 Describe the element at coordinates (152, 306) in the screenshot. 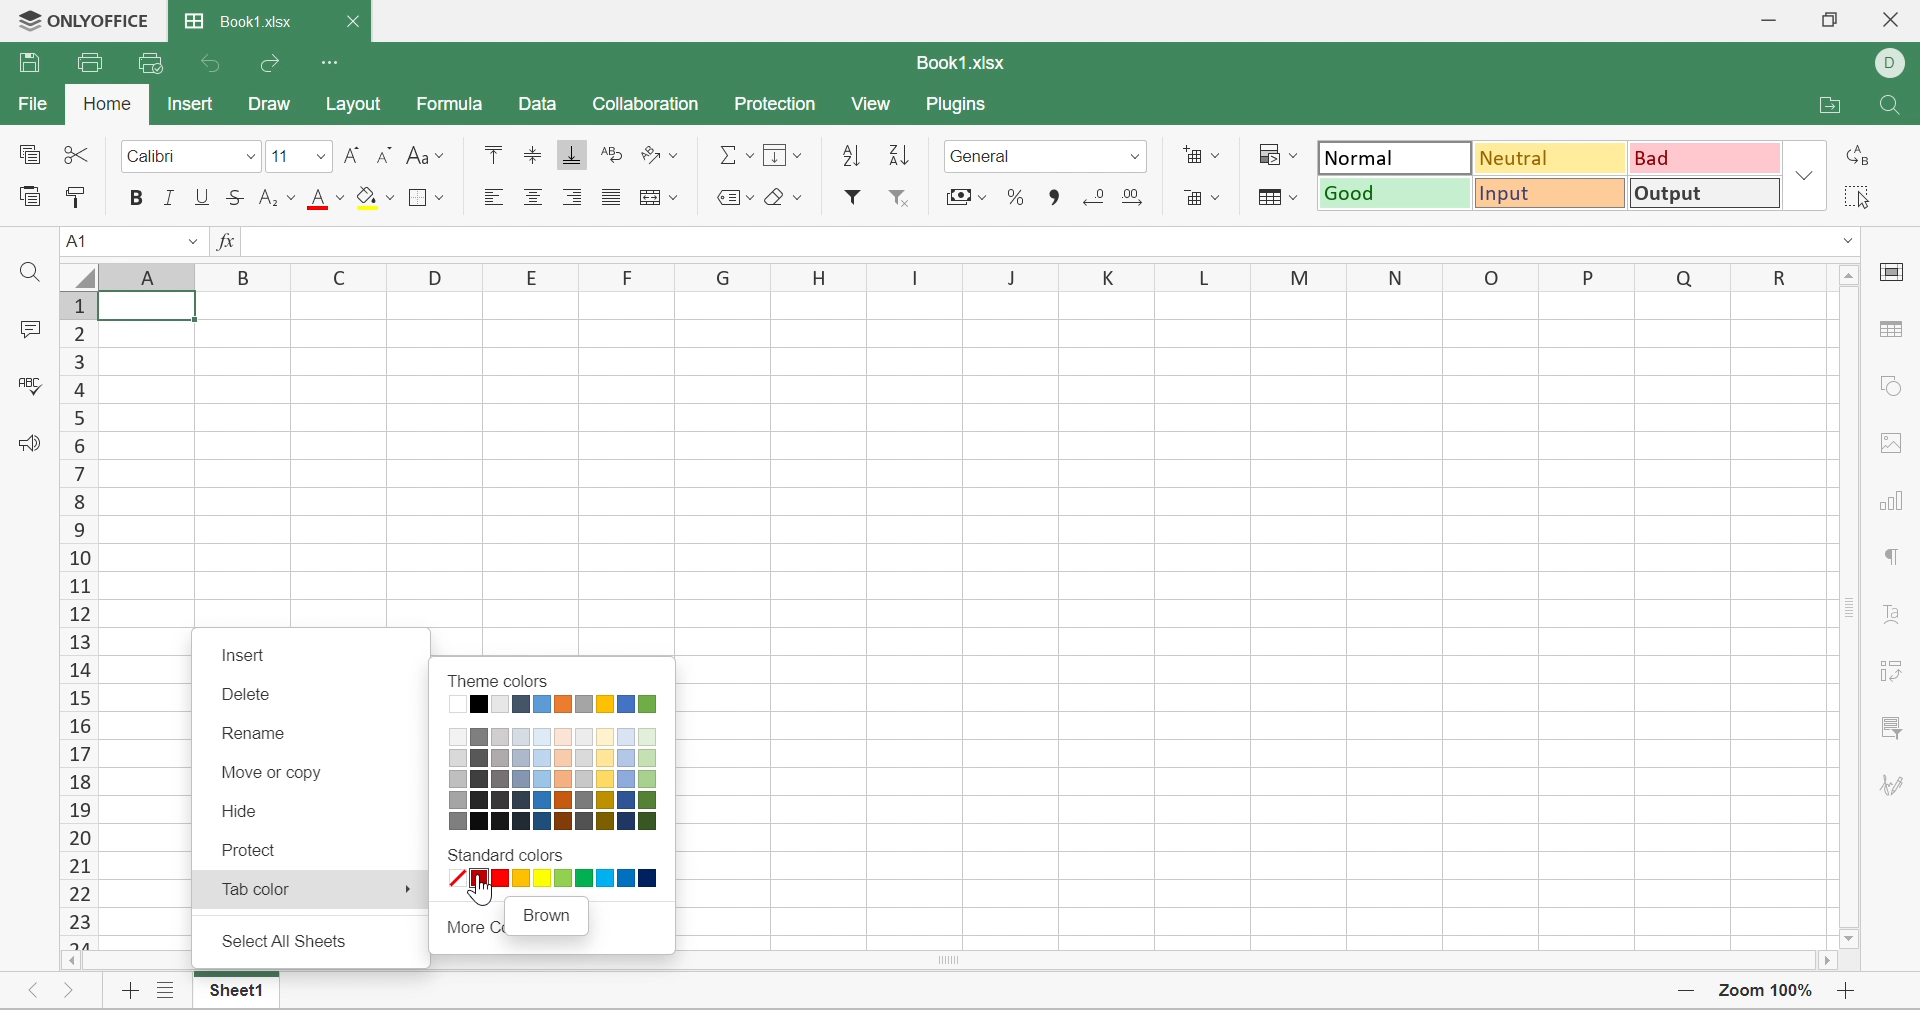

I see `Cell A1 highlighted` at that location.